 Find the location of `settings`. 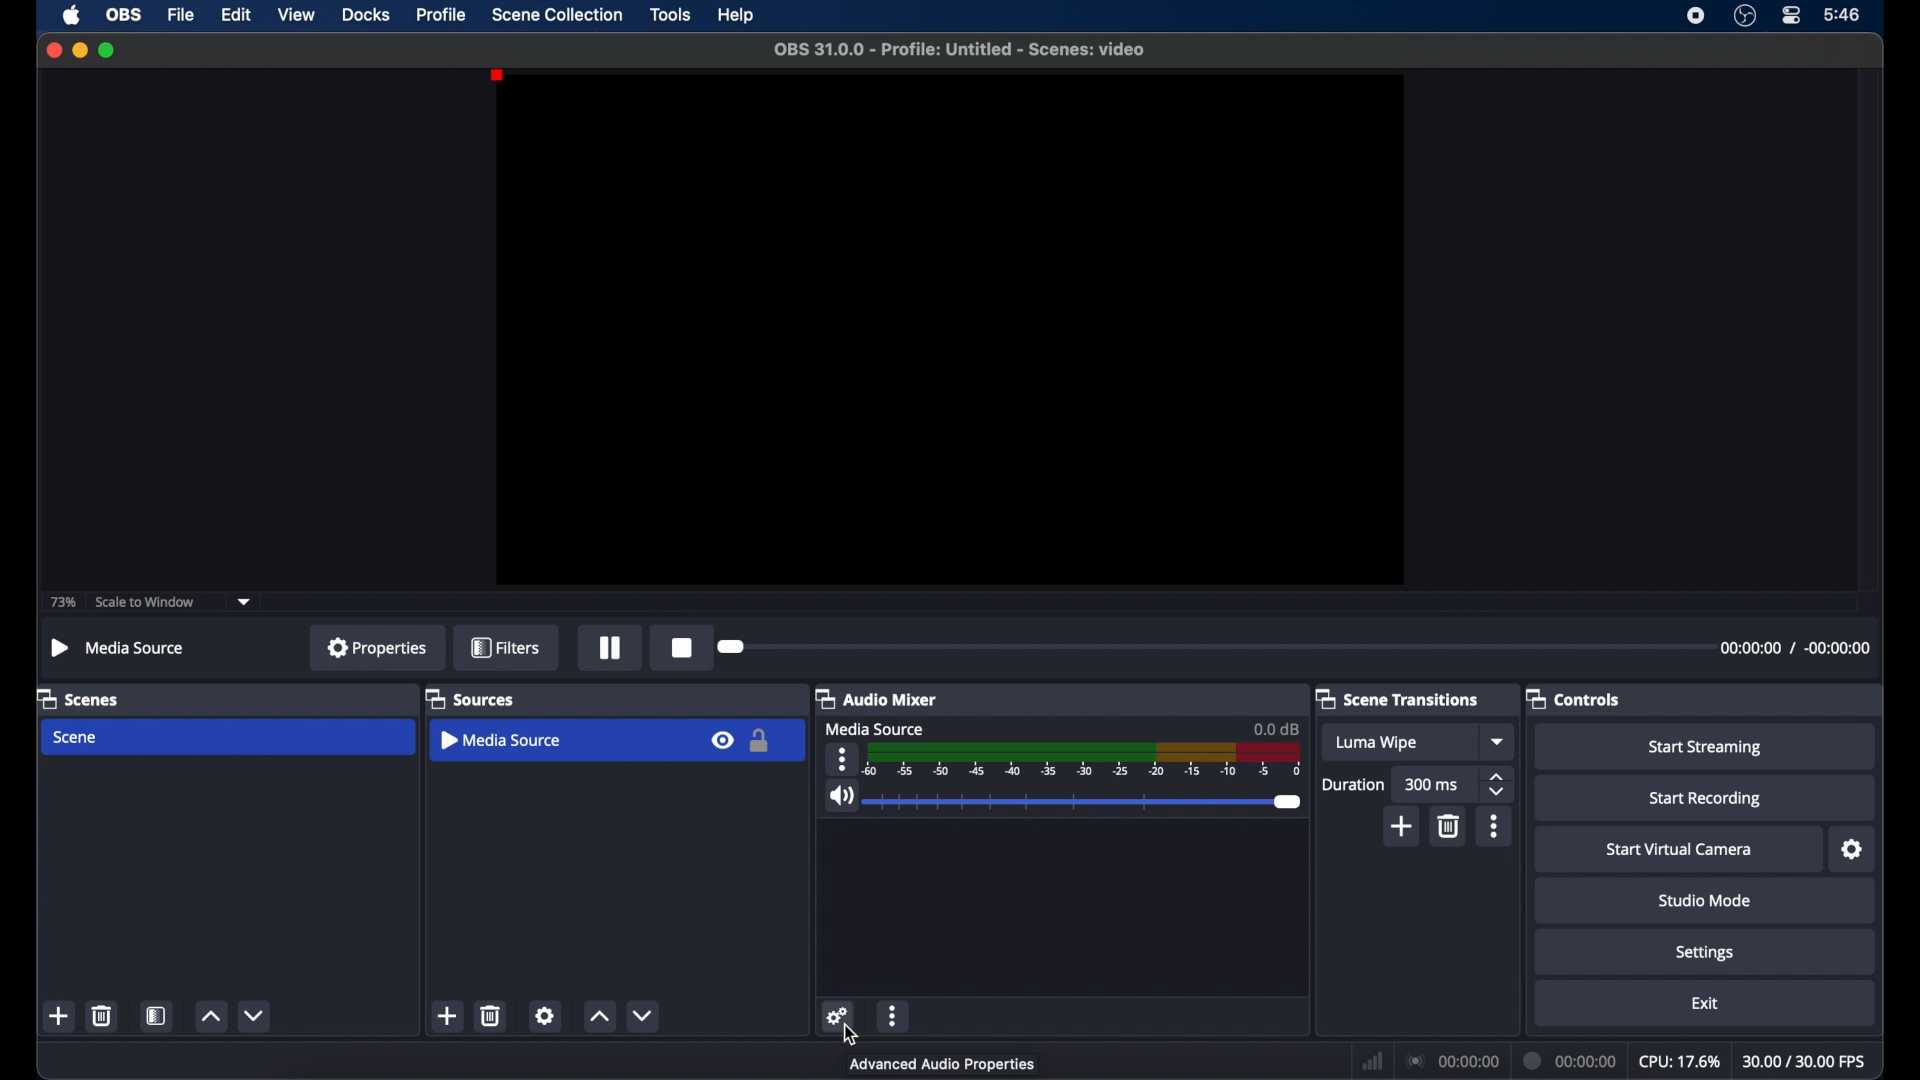

settings is located at coordinates (546, 1015).